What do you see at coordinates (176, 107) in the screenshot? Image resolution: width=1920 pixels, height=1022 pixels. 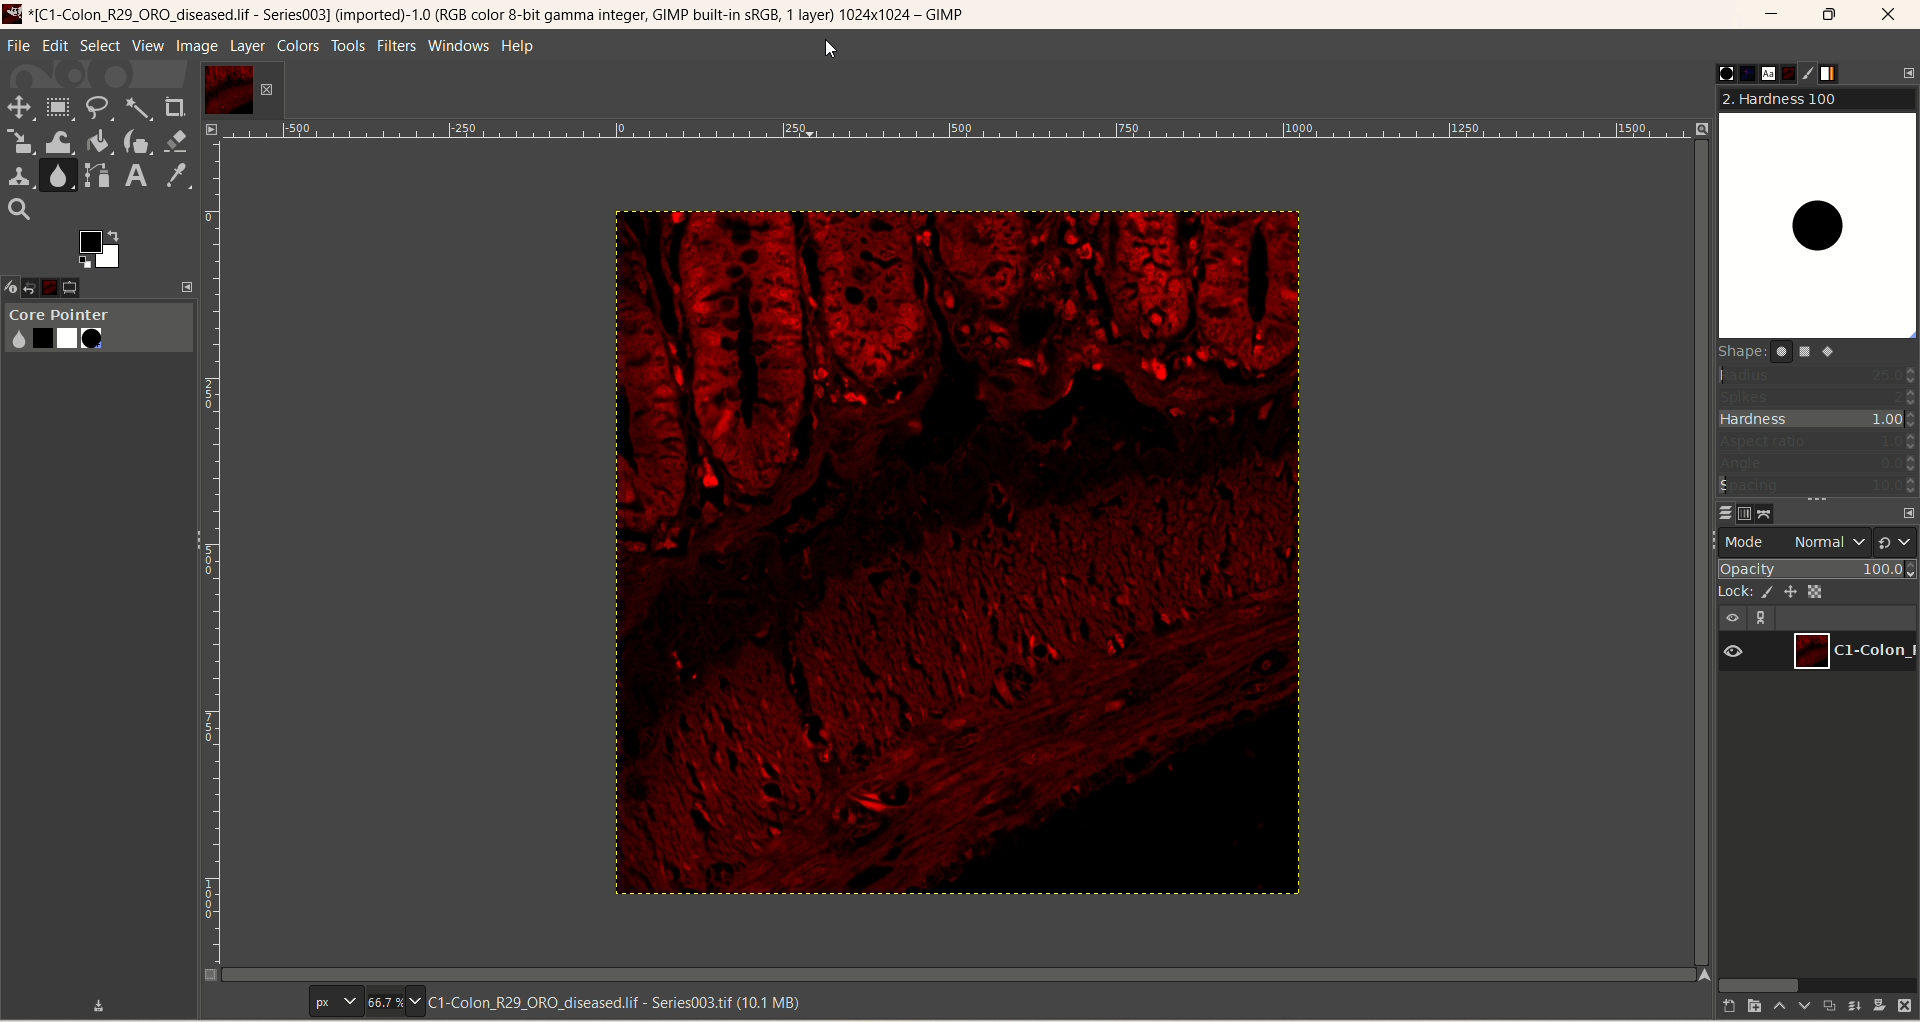 I see `crop tool` at bounding box center [176, 107].